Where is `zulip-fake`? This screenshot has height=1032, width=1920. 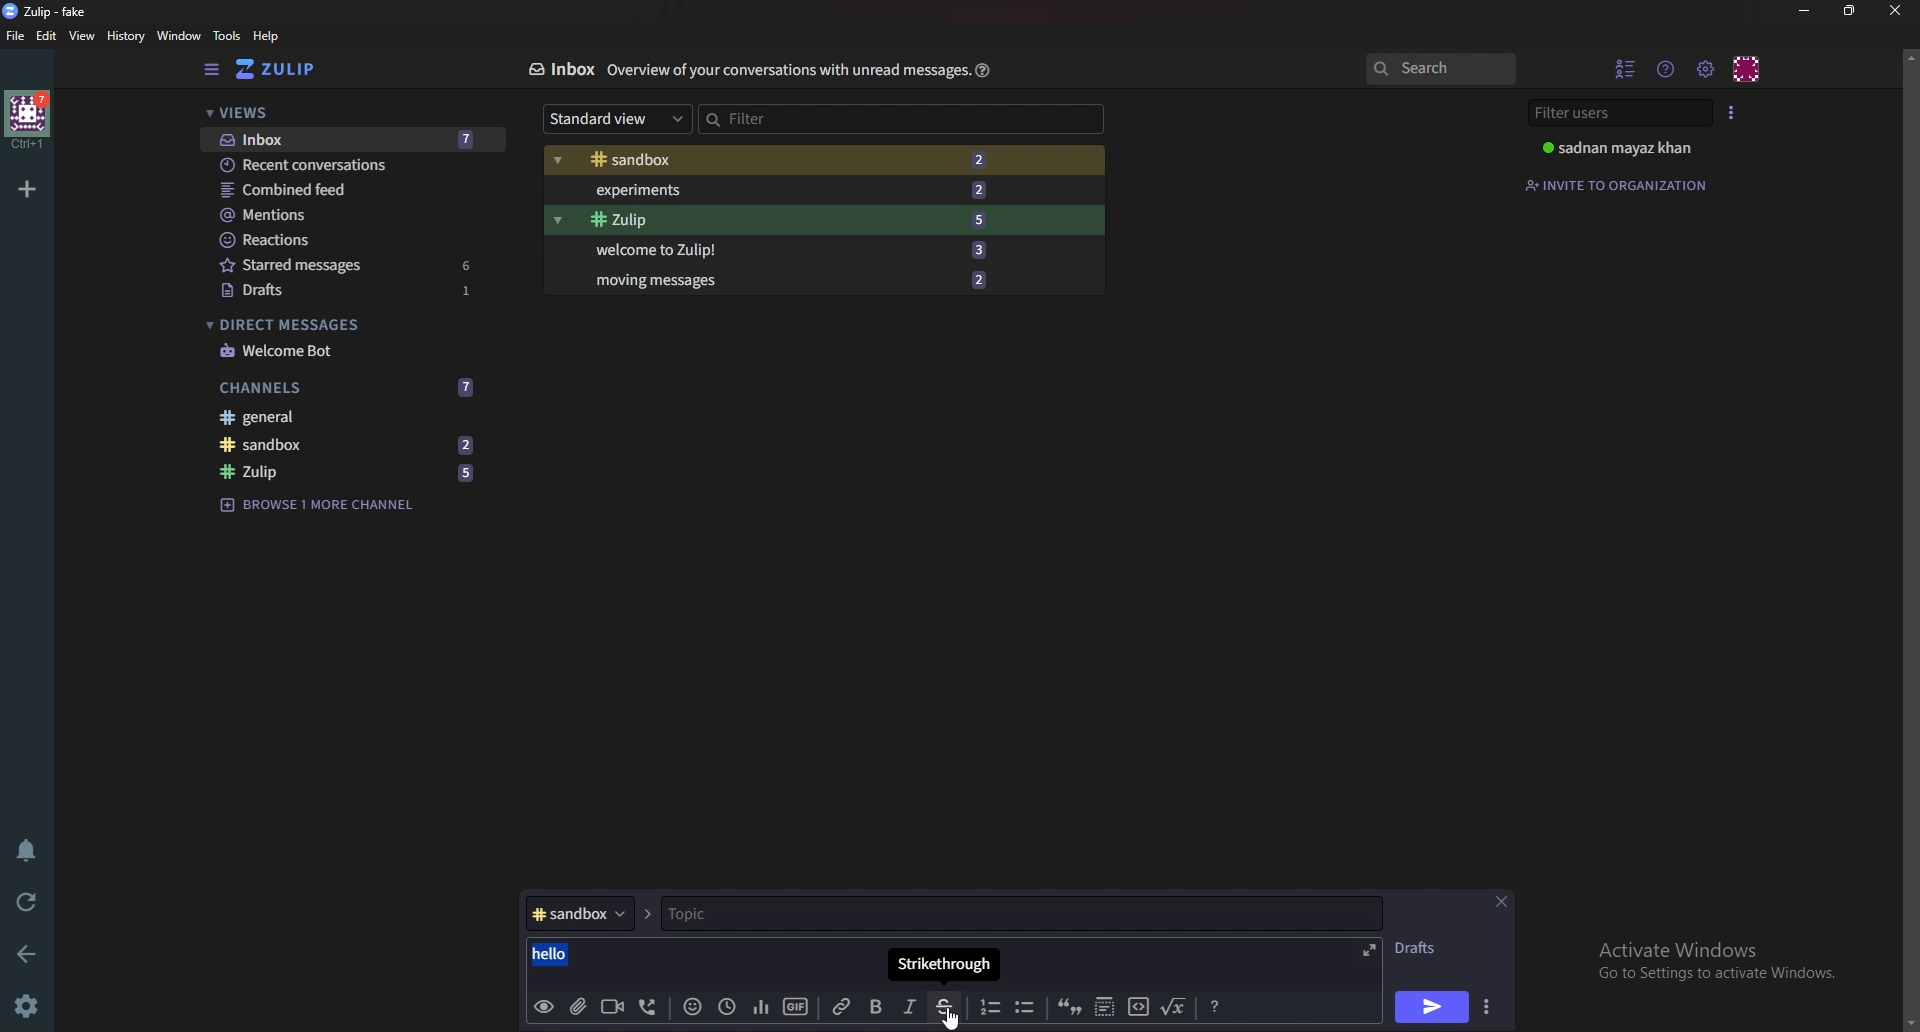
zulip-fake is located at coordinates (52, 11).